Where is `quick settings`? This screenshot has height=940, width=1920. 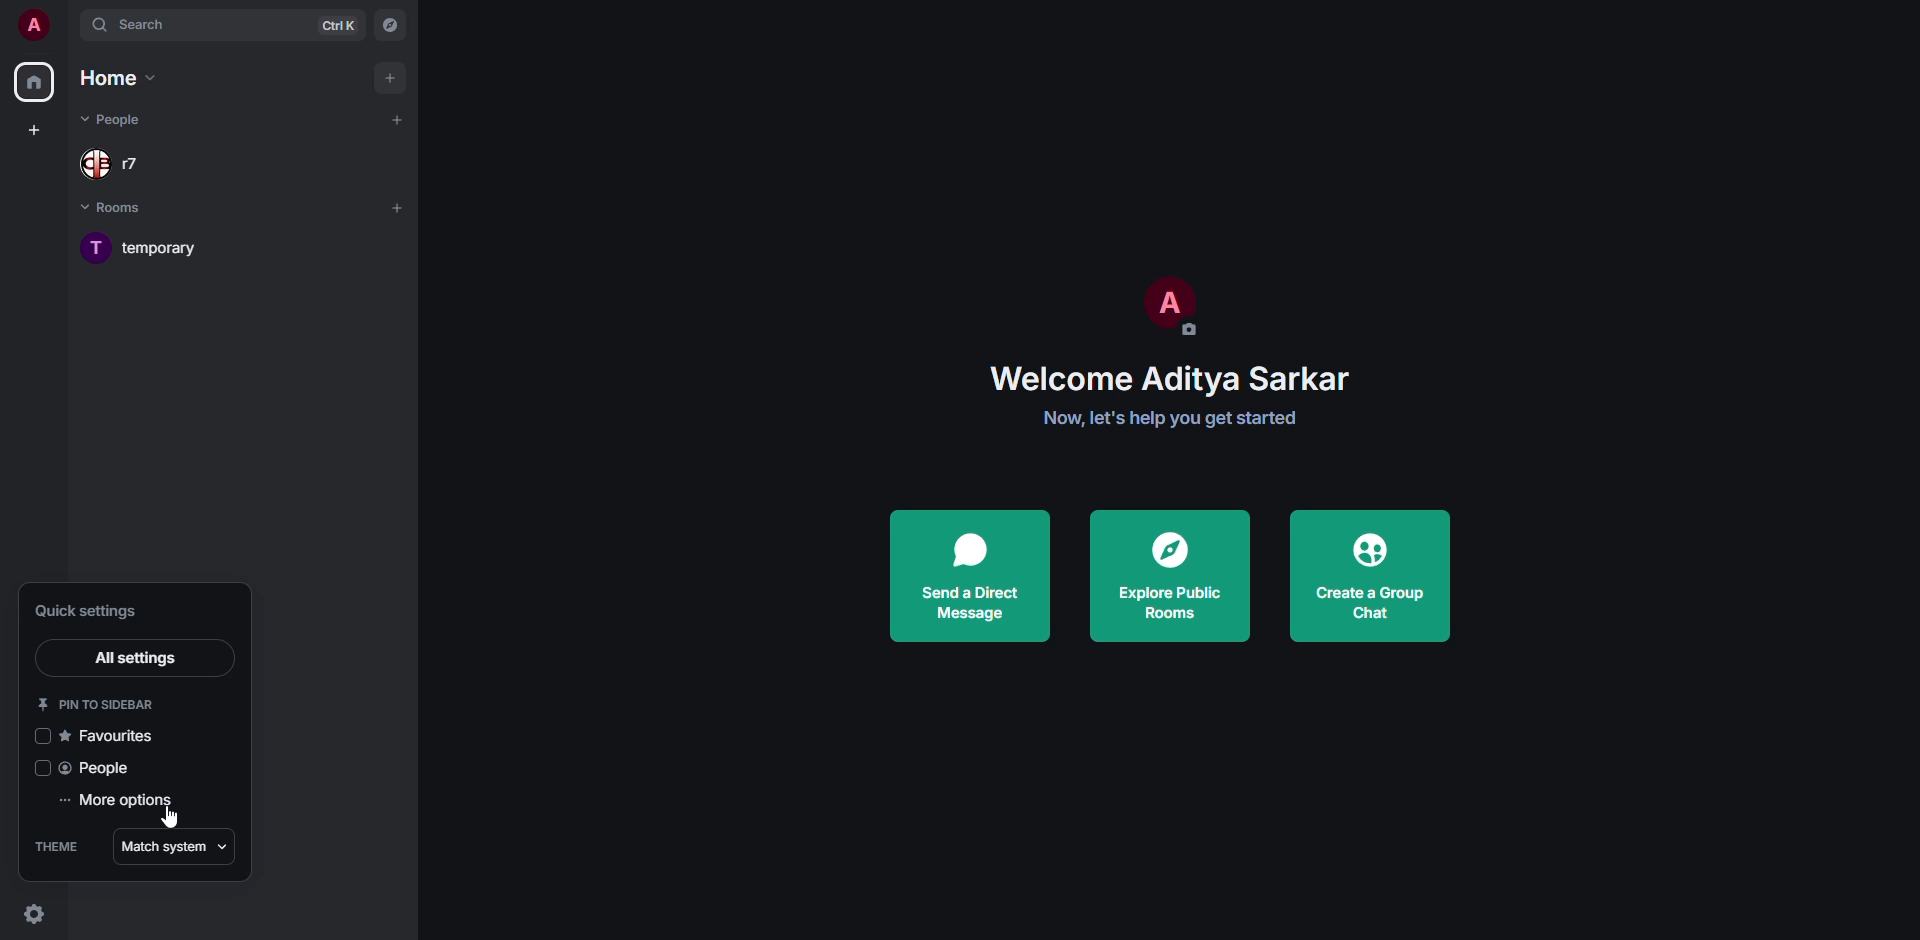 quick settings is located at coordinates (33, 909).